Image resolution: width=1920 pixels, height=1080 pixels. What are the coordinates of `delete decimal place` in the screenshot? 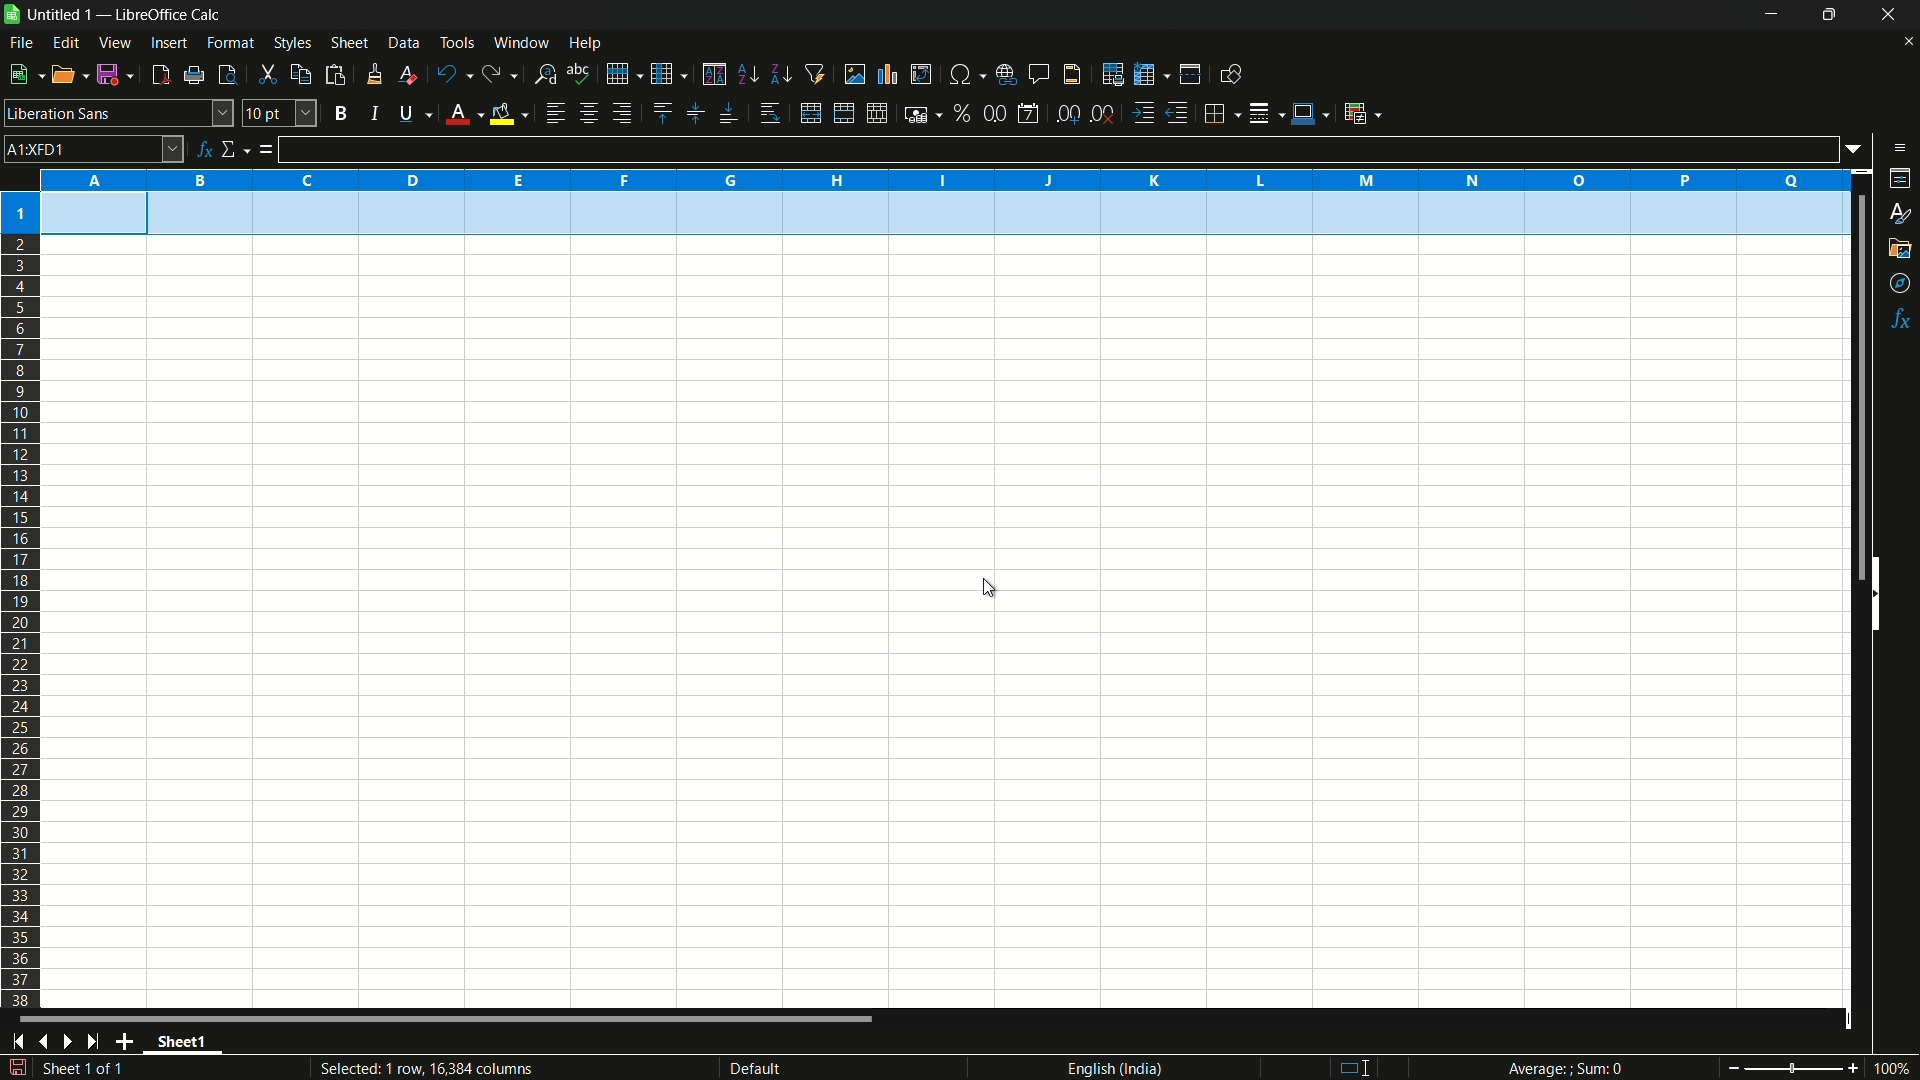 It's located at (1104, 114).